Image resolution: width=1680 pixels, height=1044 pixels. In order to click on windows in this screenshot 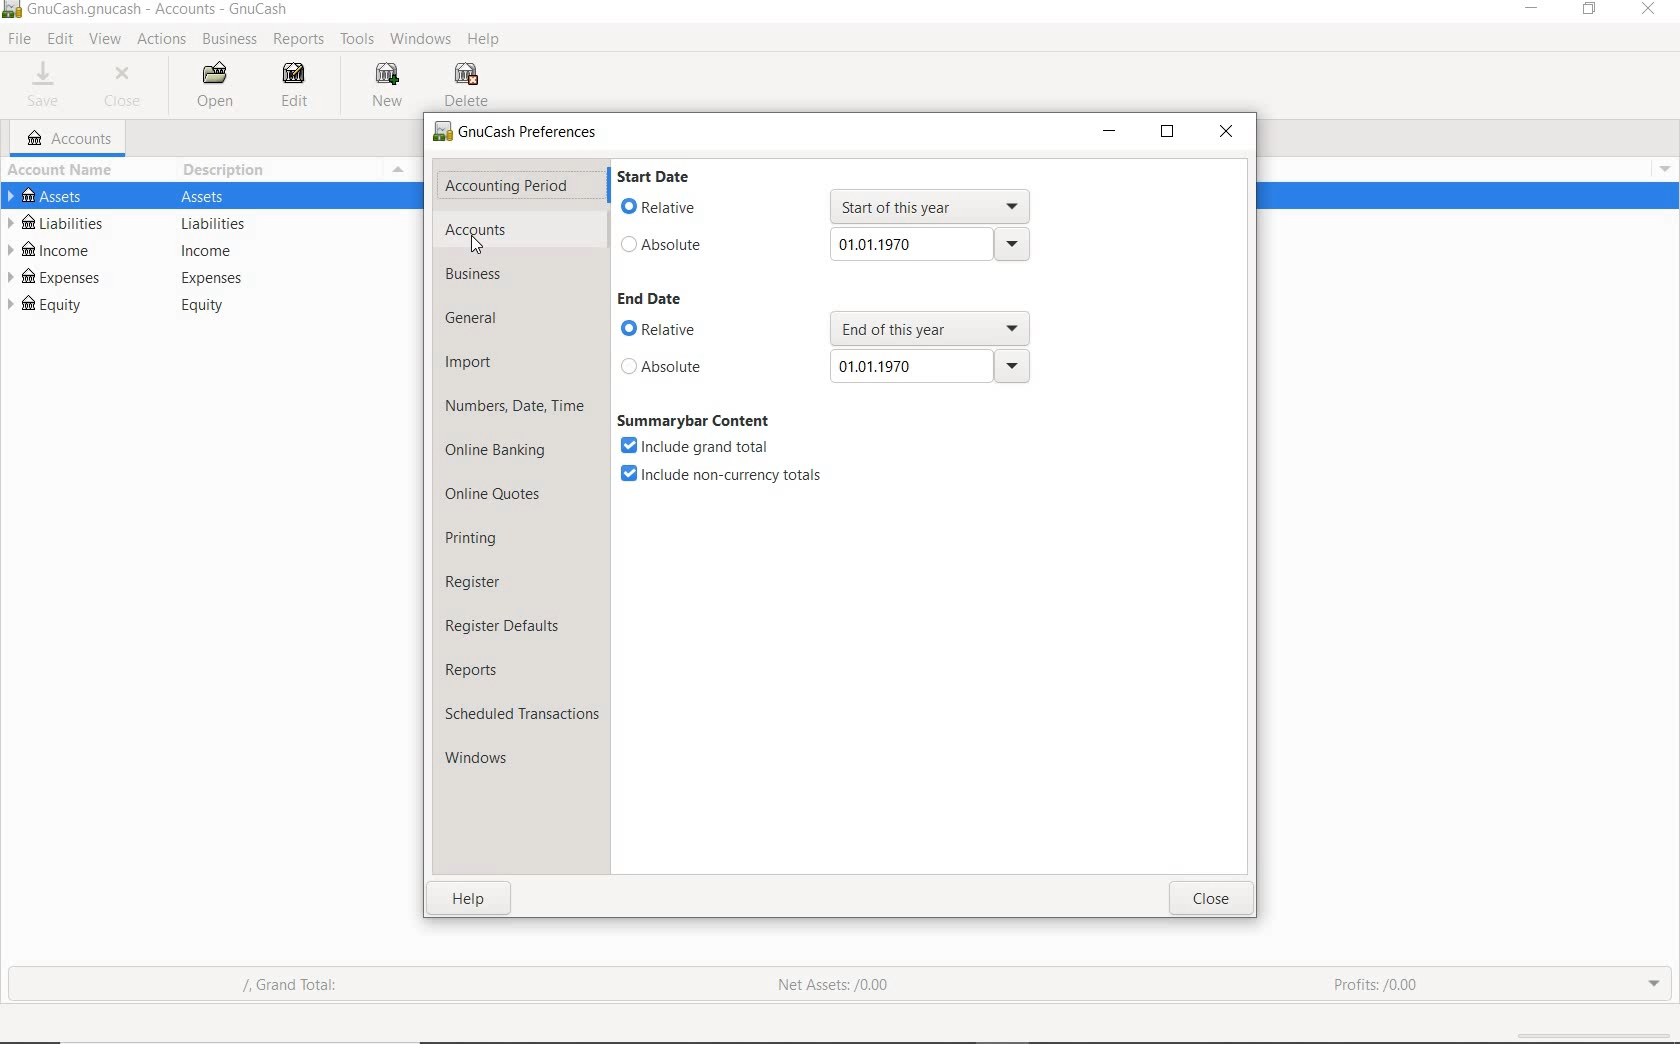, I will do `click(492, 761)`.